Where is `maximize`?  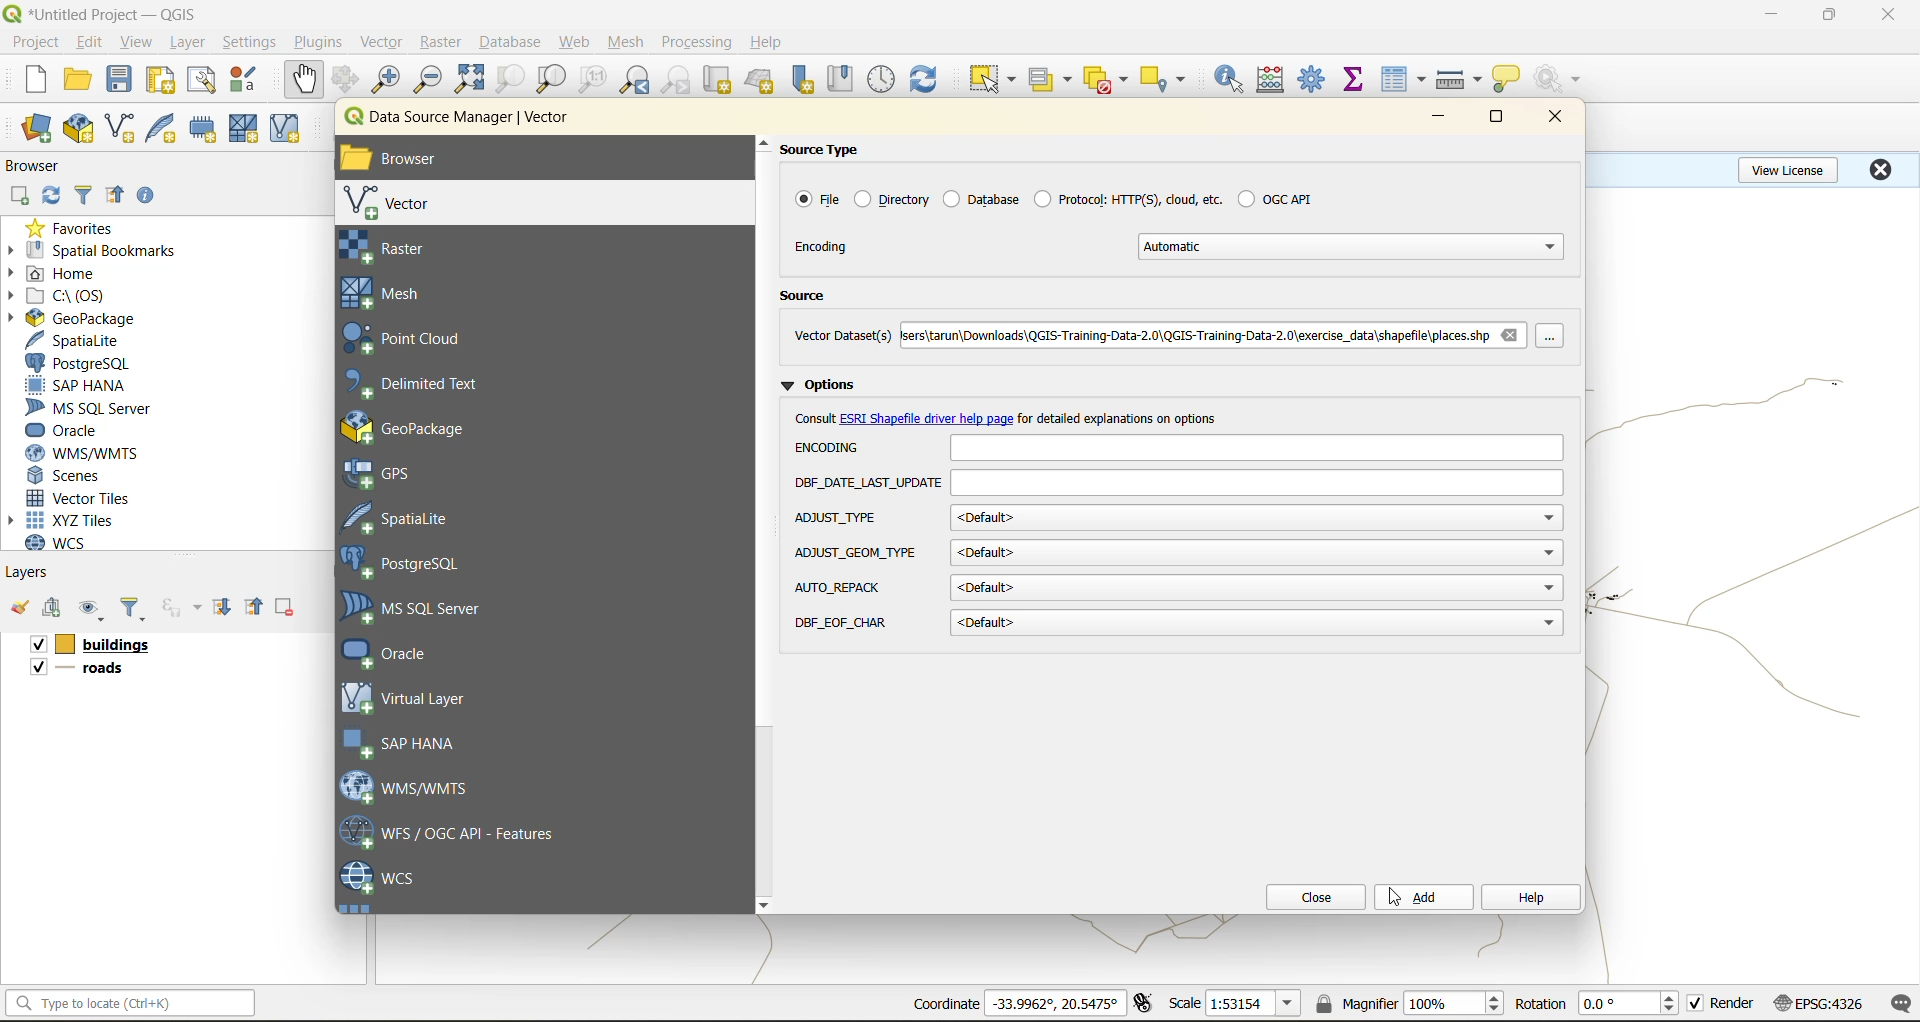
maximize is located at coordinates (1831, 15).